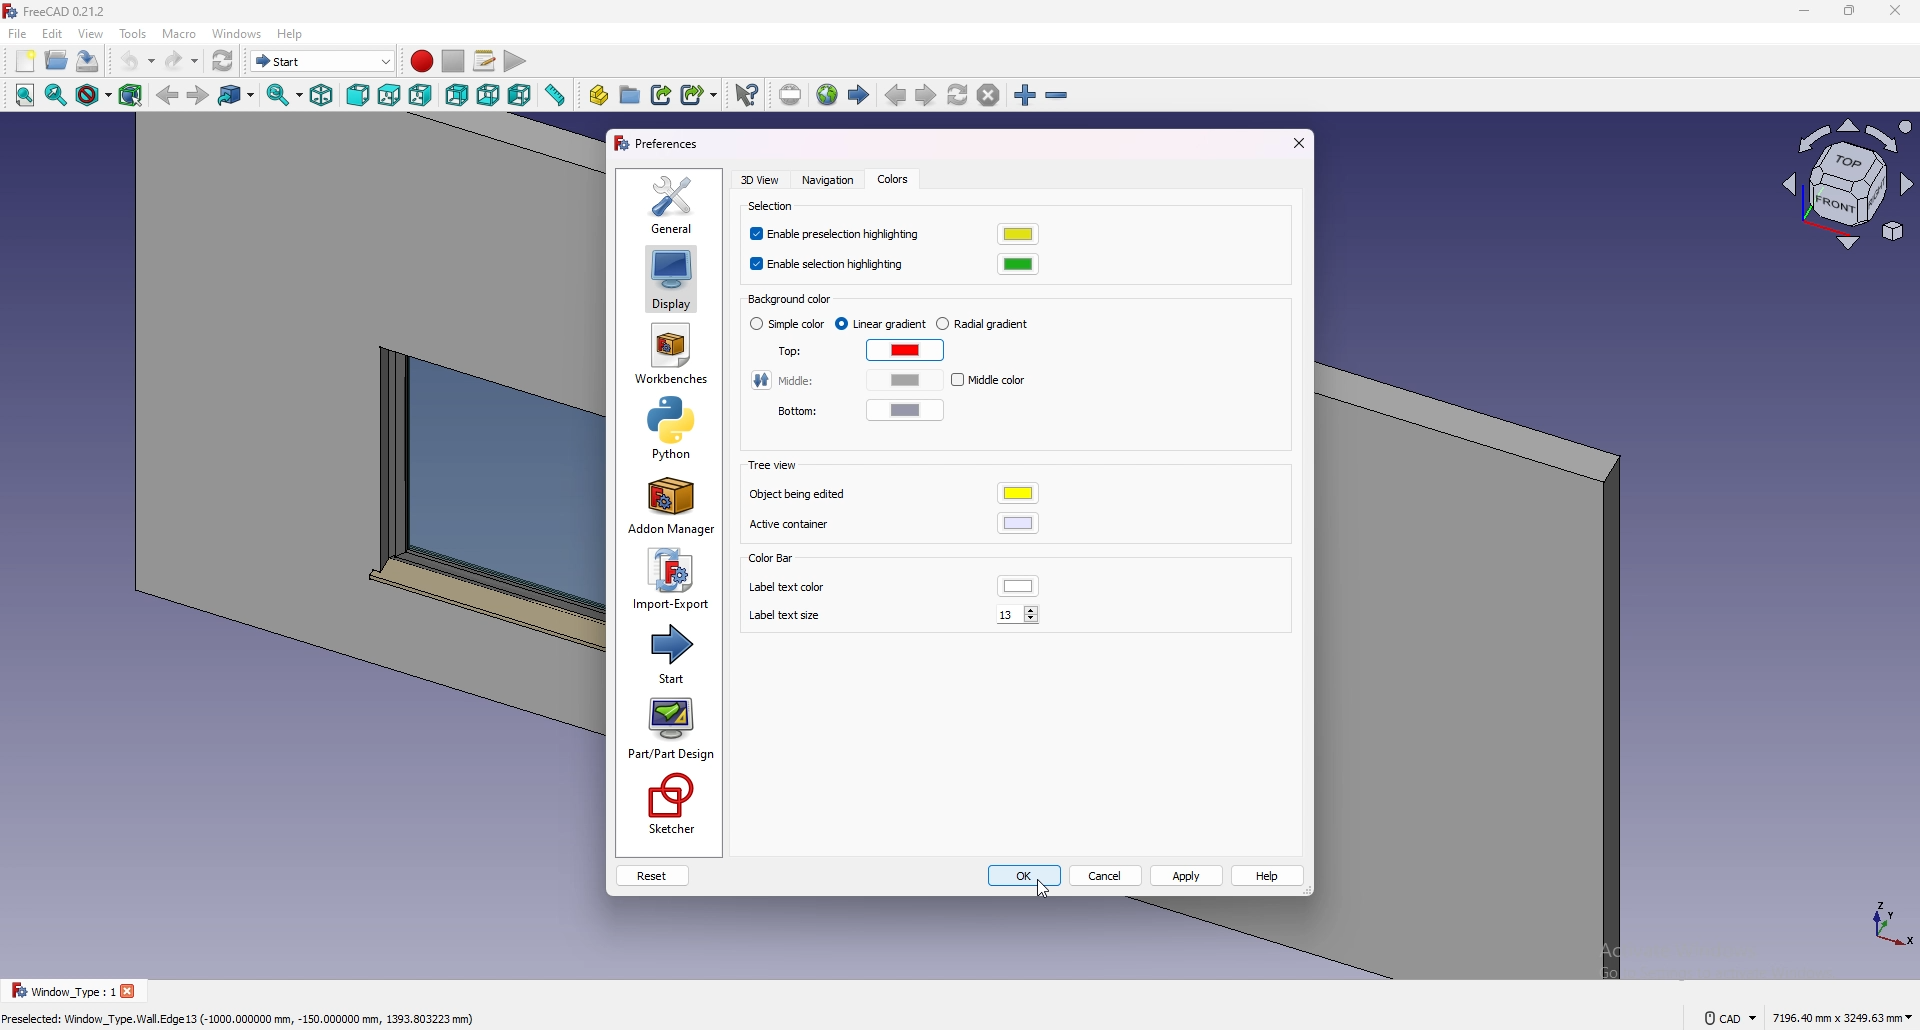  What do you see at coordinates (556, 95) in the screenshot?
I see `measure distance` at bounding box center [556, 95].